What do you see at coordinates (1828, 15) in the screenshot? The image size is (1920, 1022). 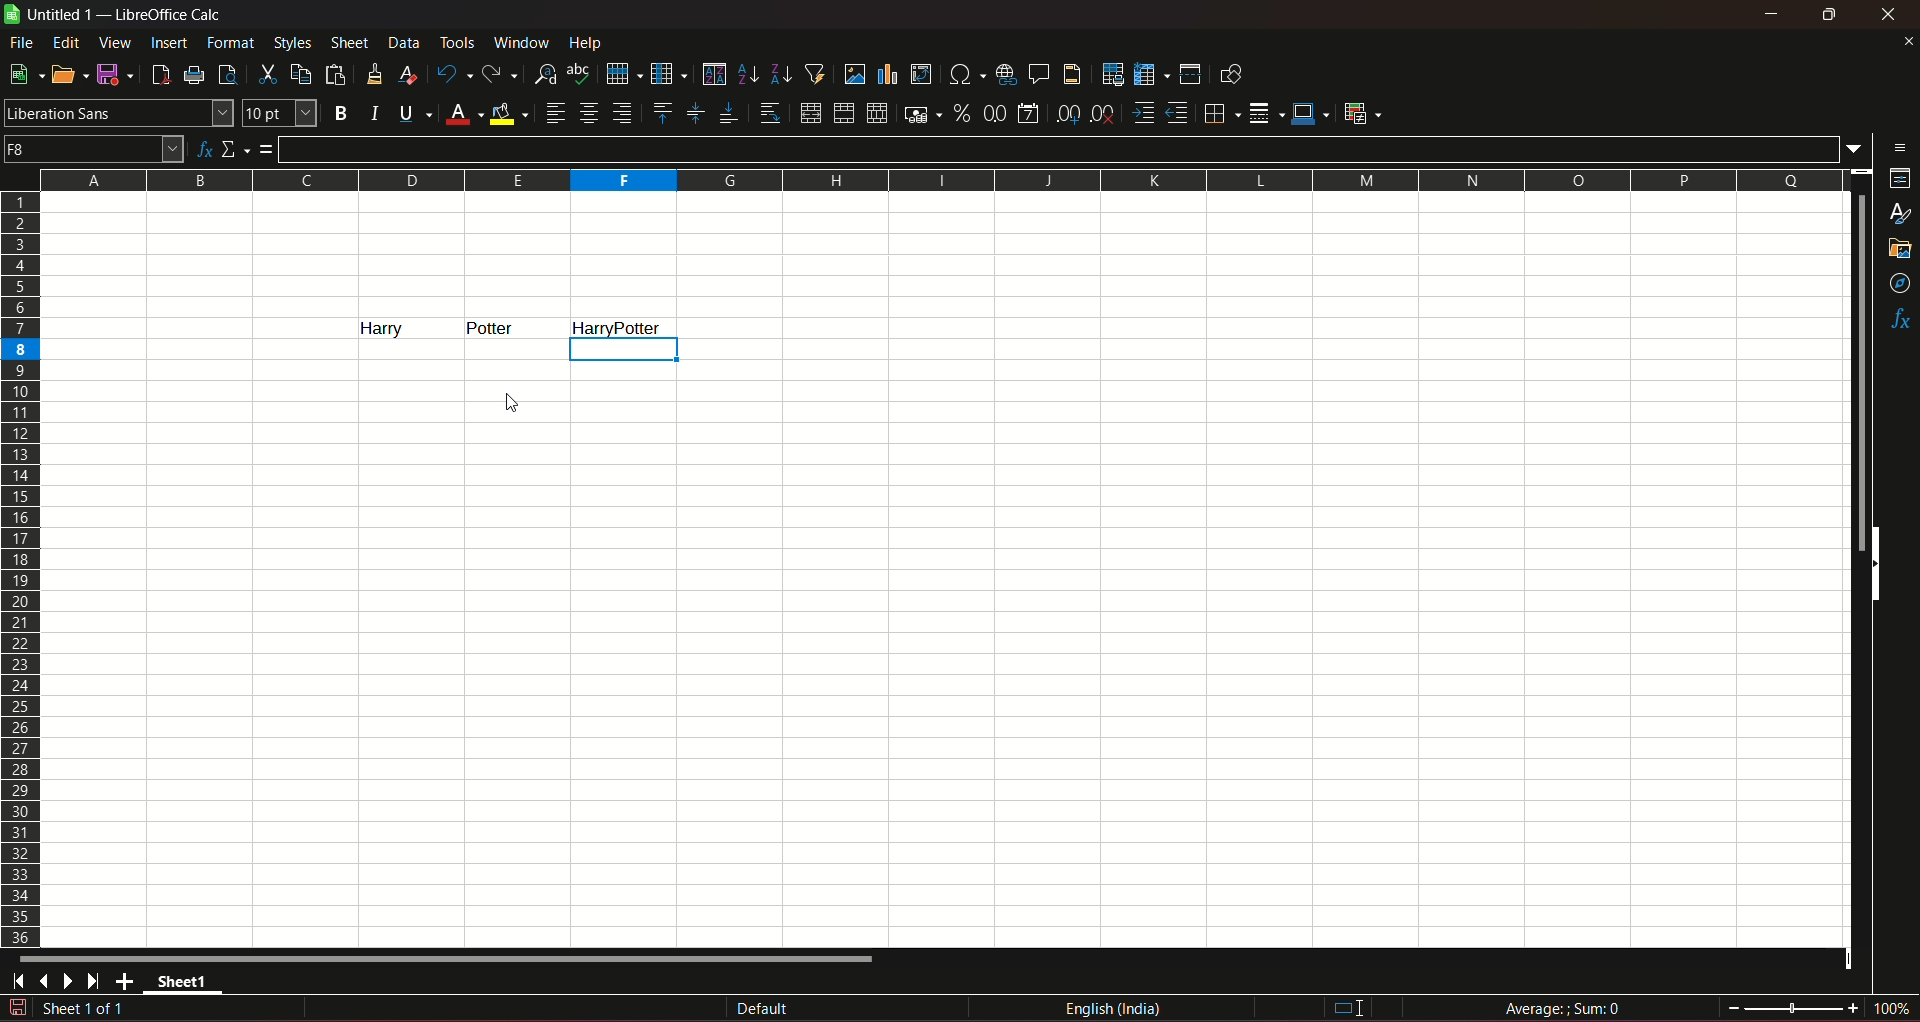 I see `minimize & maximize` at bounding box center [1828, 15].